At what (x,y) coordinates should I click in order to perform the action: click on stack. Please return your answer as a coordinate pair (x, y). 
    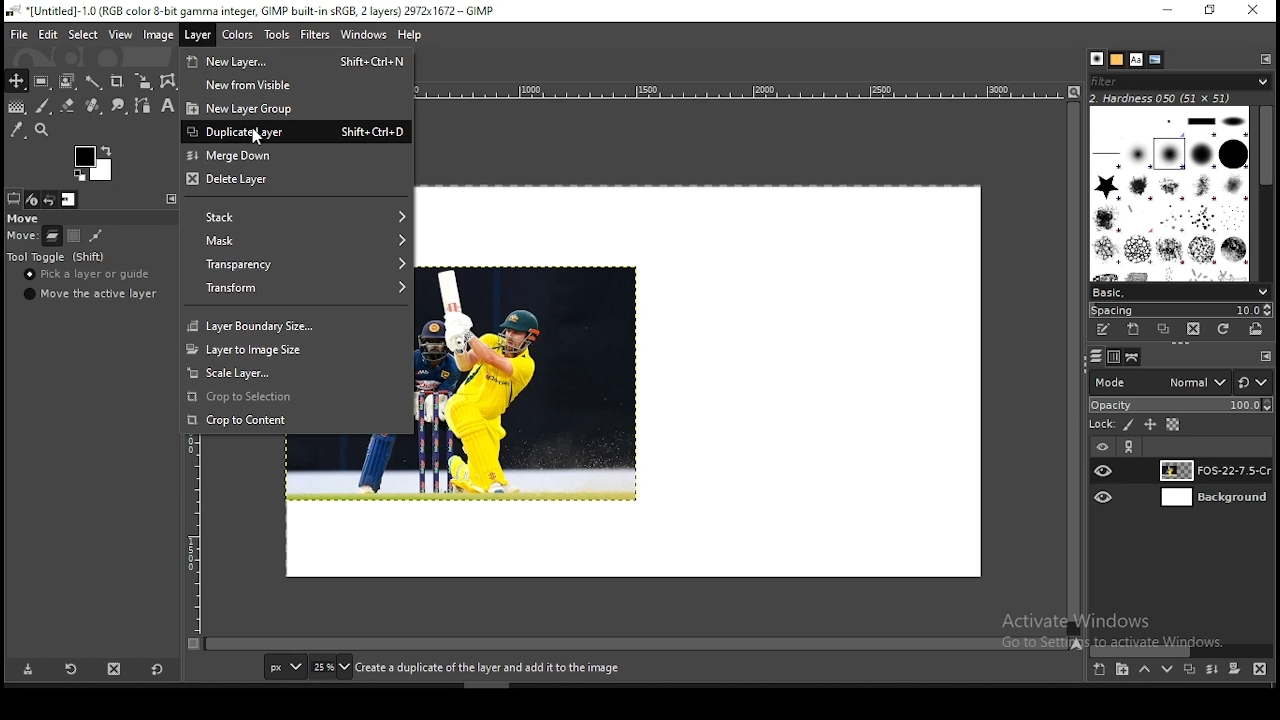
    Looking at the image, I should click on (294, 218).